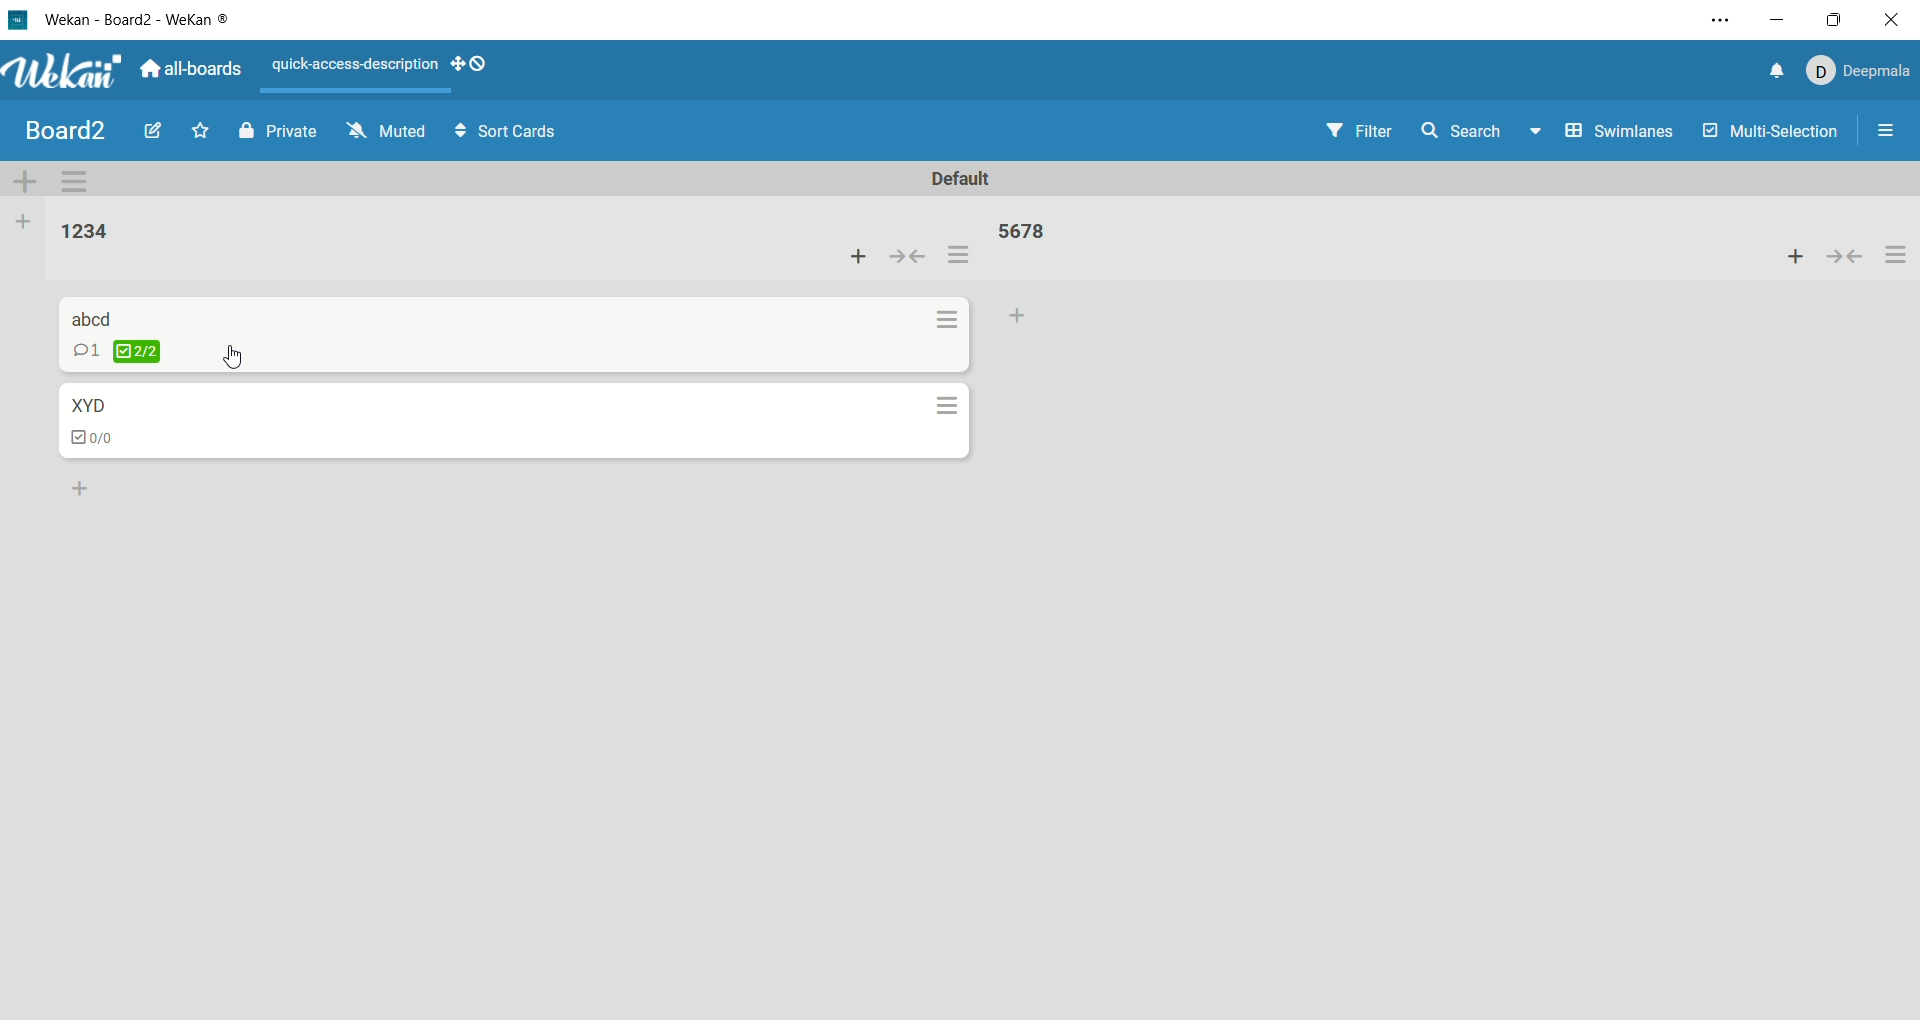 Image resolution: width=1920 pixels, height=1020 pixels. What do you see at coordinates (1622, 134) in the screenshot?
I see `swimlanes` at bounding box center [1622, 134].